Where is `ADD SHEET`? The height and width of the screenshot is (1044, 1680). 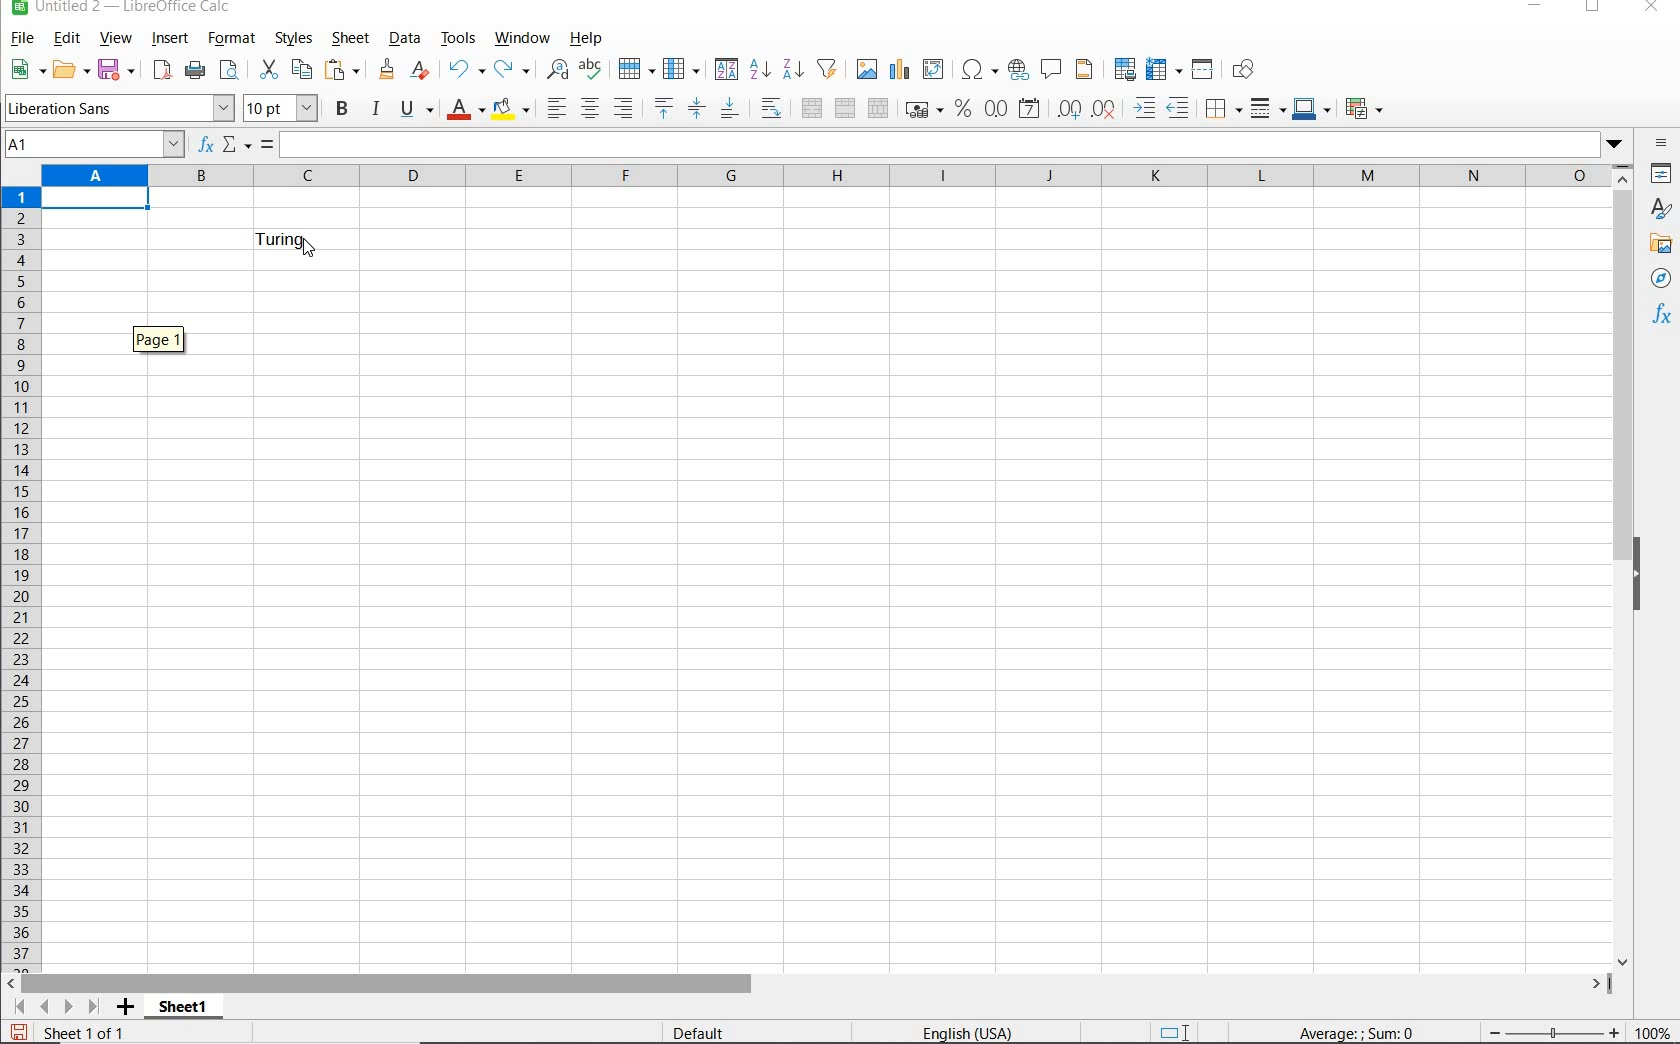
ADD SHEET is located at coordinates (128, 1007).